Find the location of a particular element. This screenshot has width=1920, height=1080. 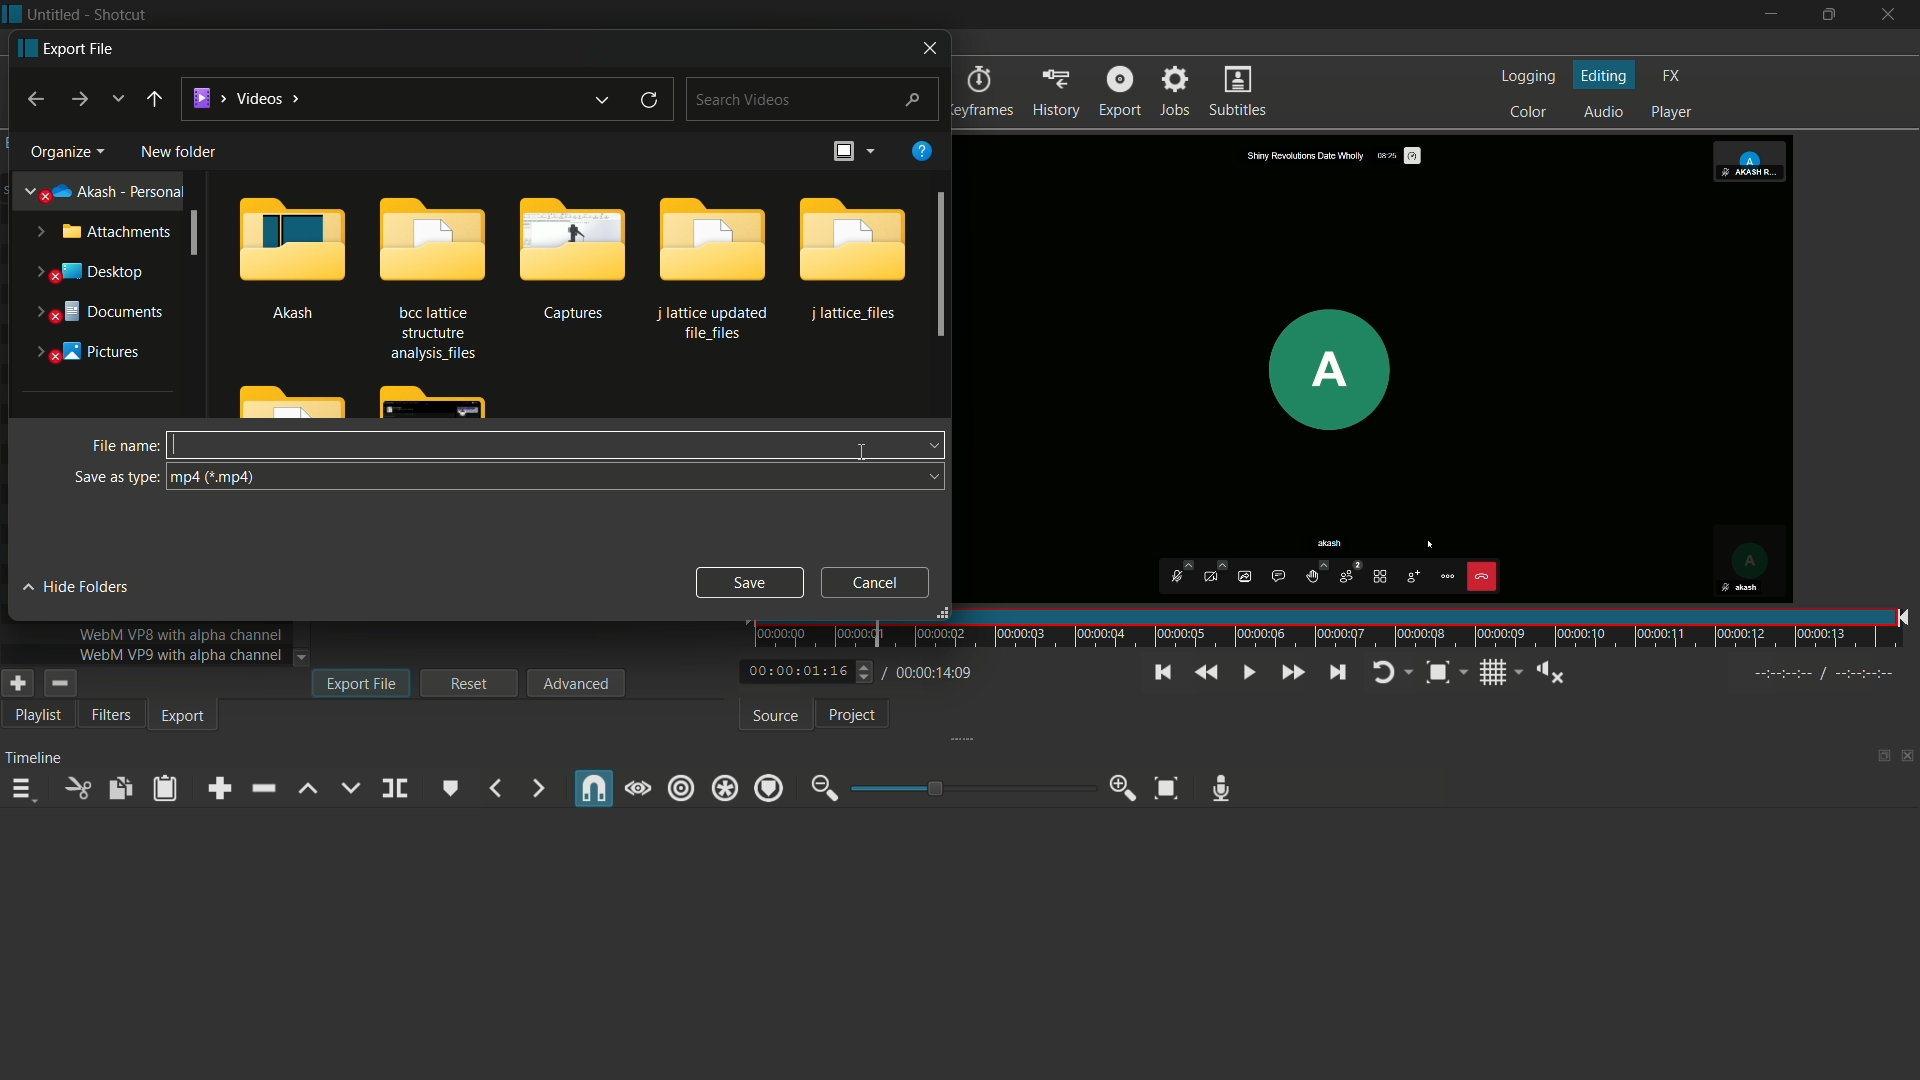

akash personal is located at coordinates (106, 189).